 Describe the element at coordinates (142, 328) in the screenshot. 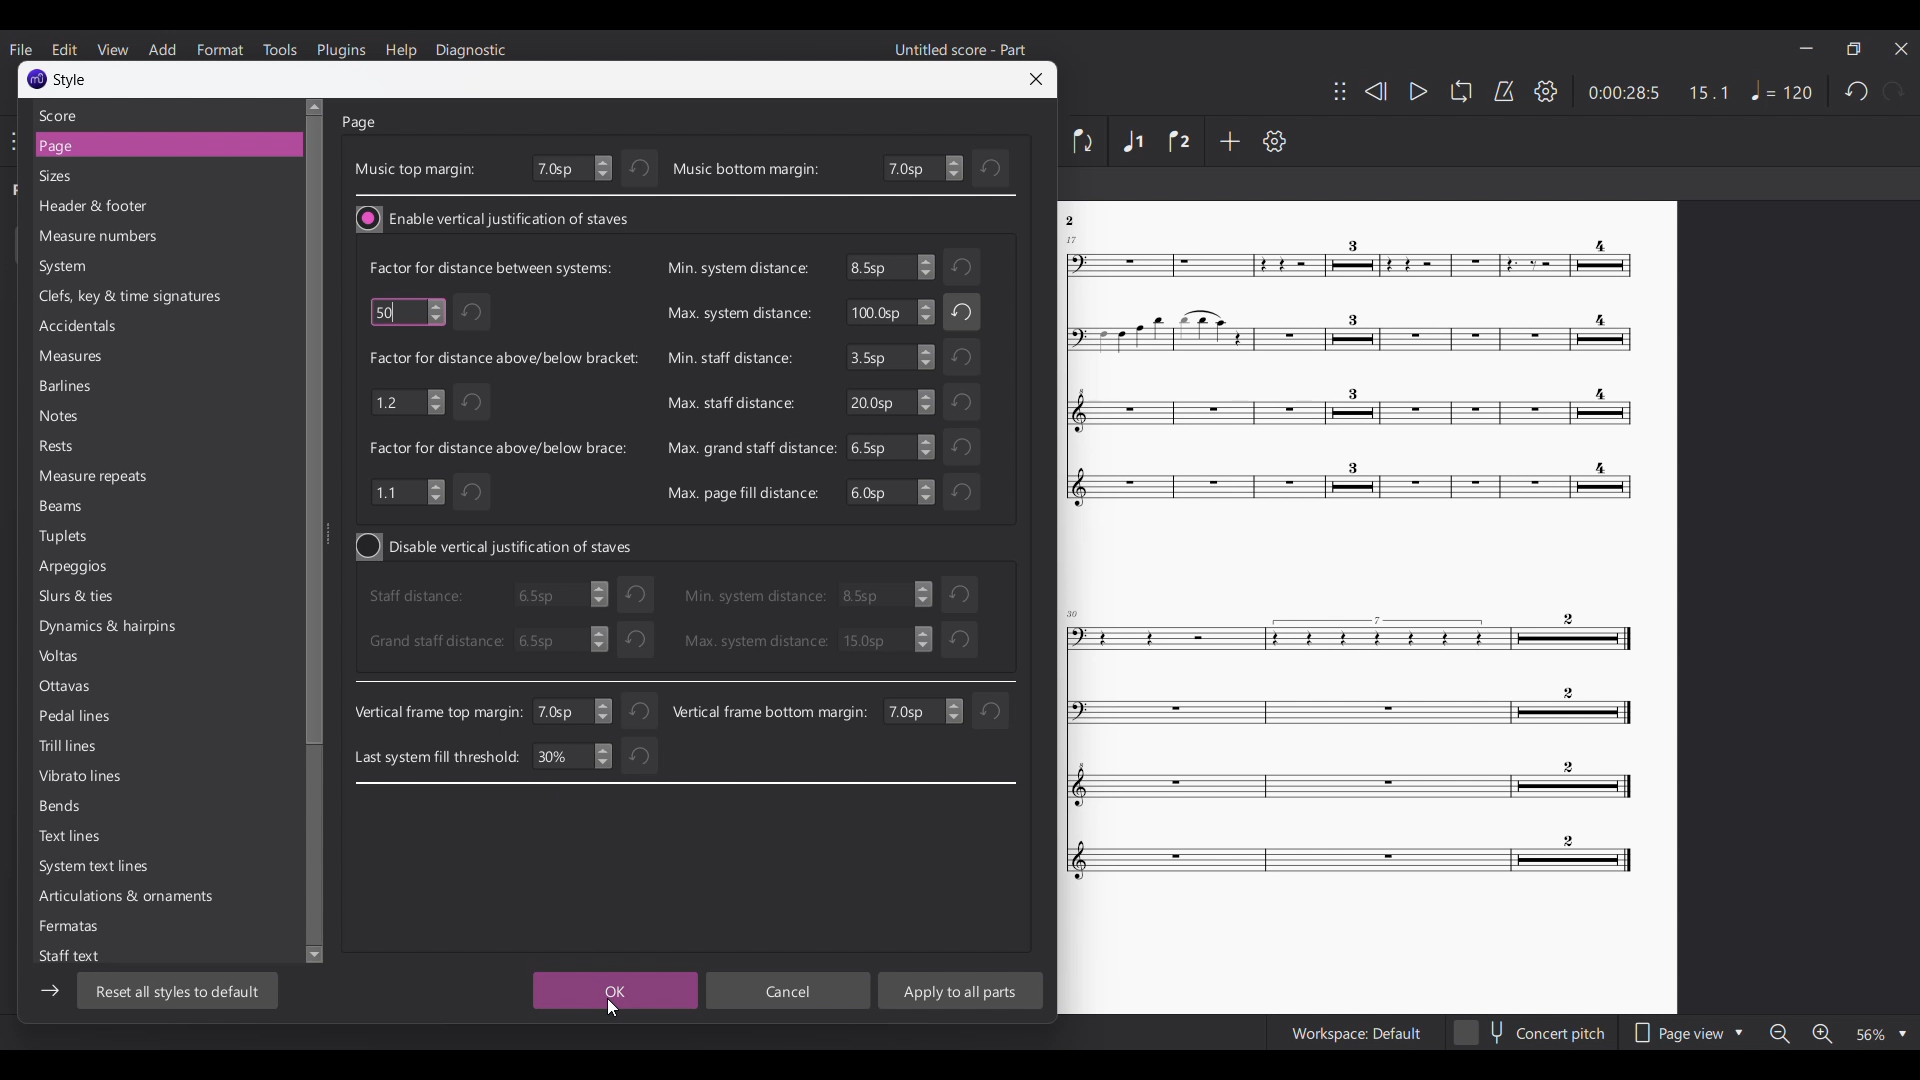

I see `Accidentals` at that location.